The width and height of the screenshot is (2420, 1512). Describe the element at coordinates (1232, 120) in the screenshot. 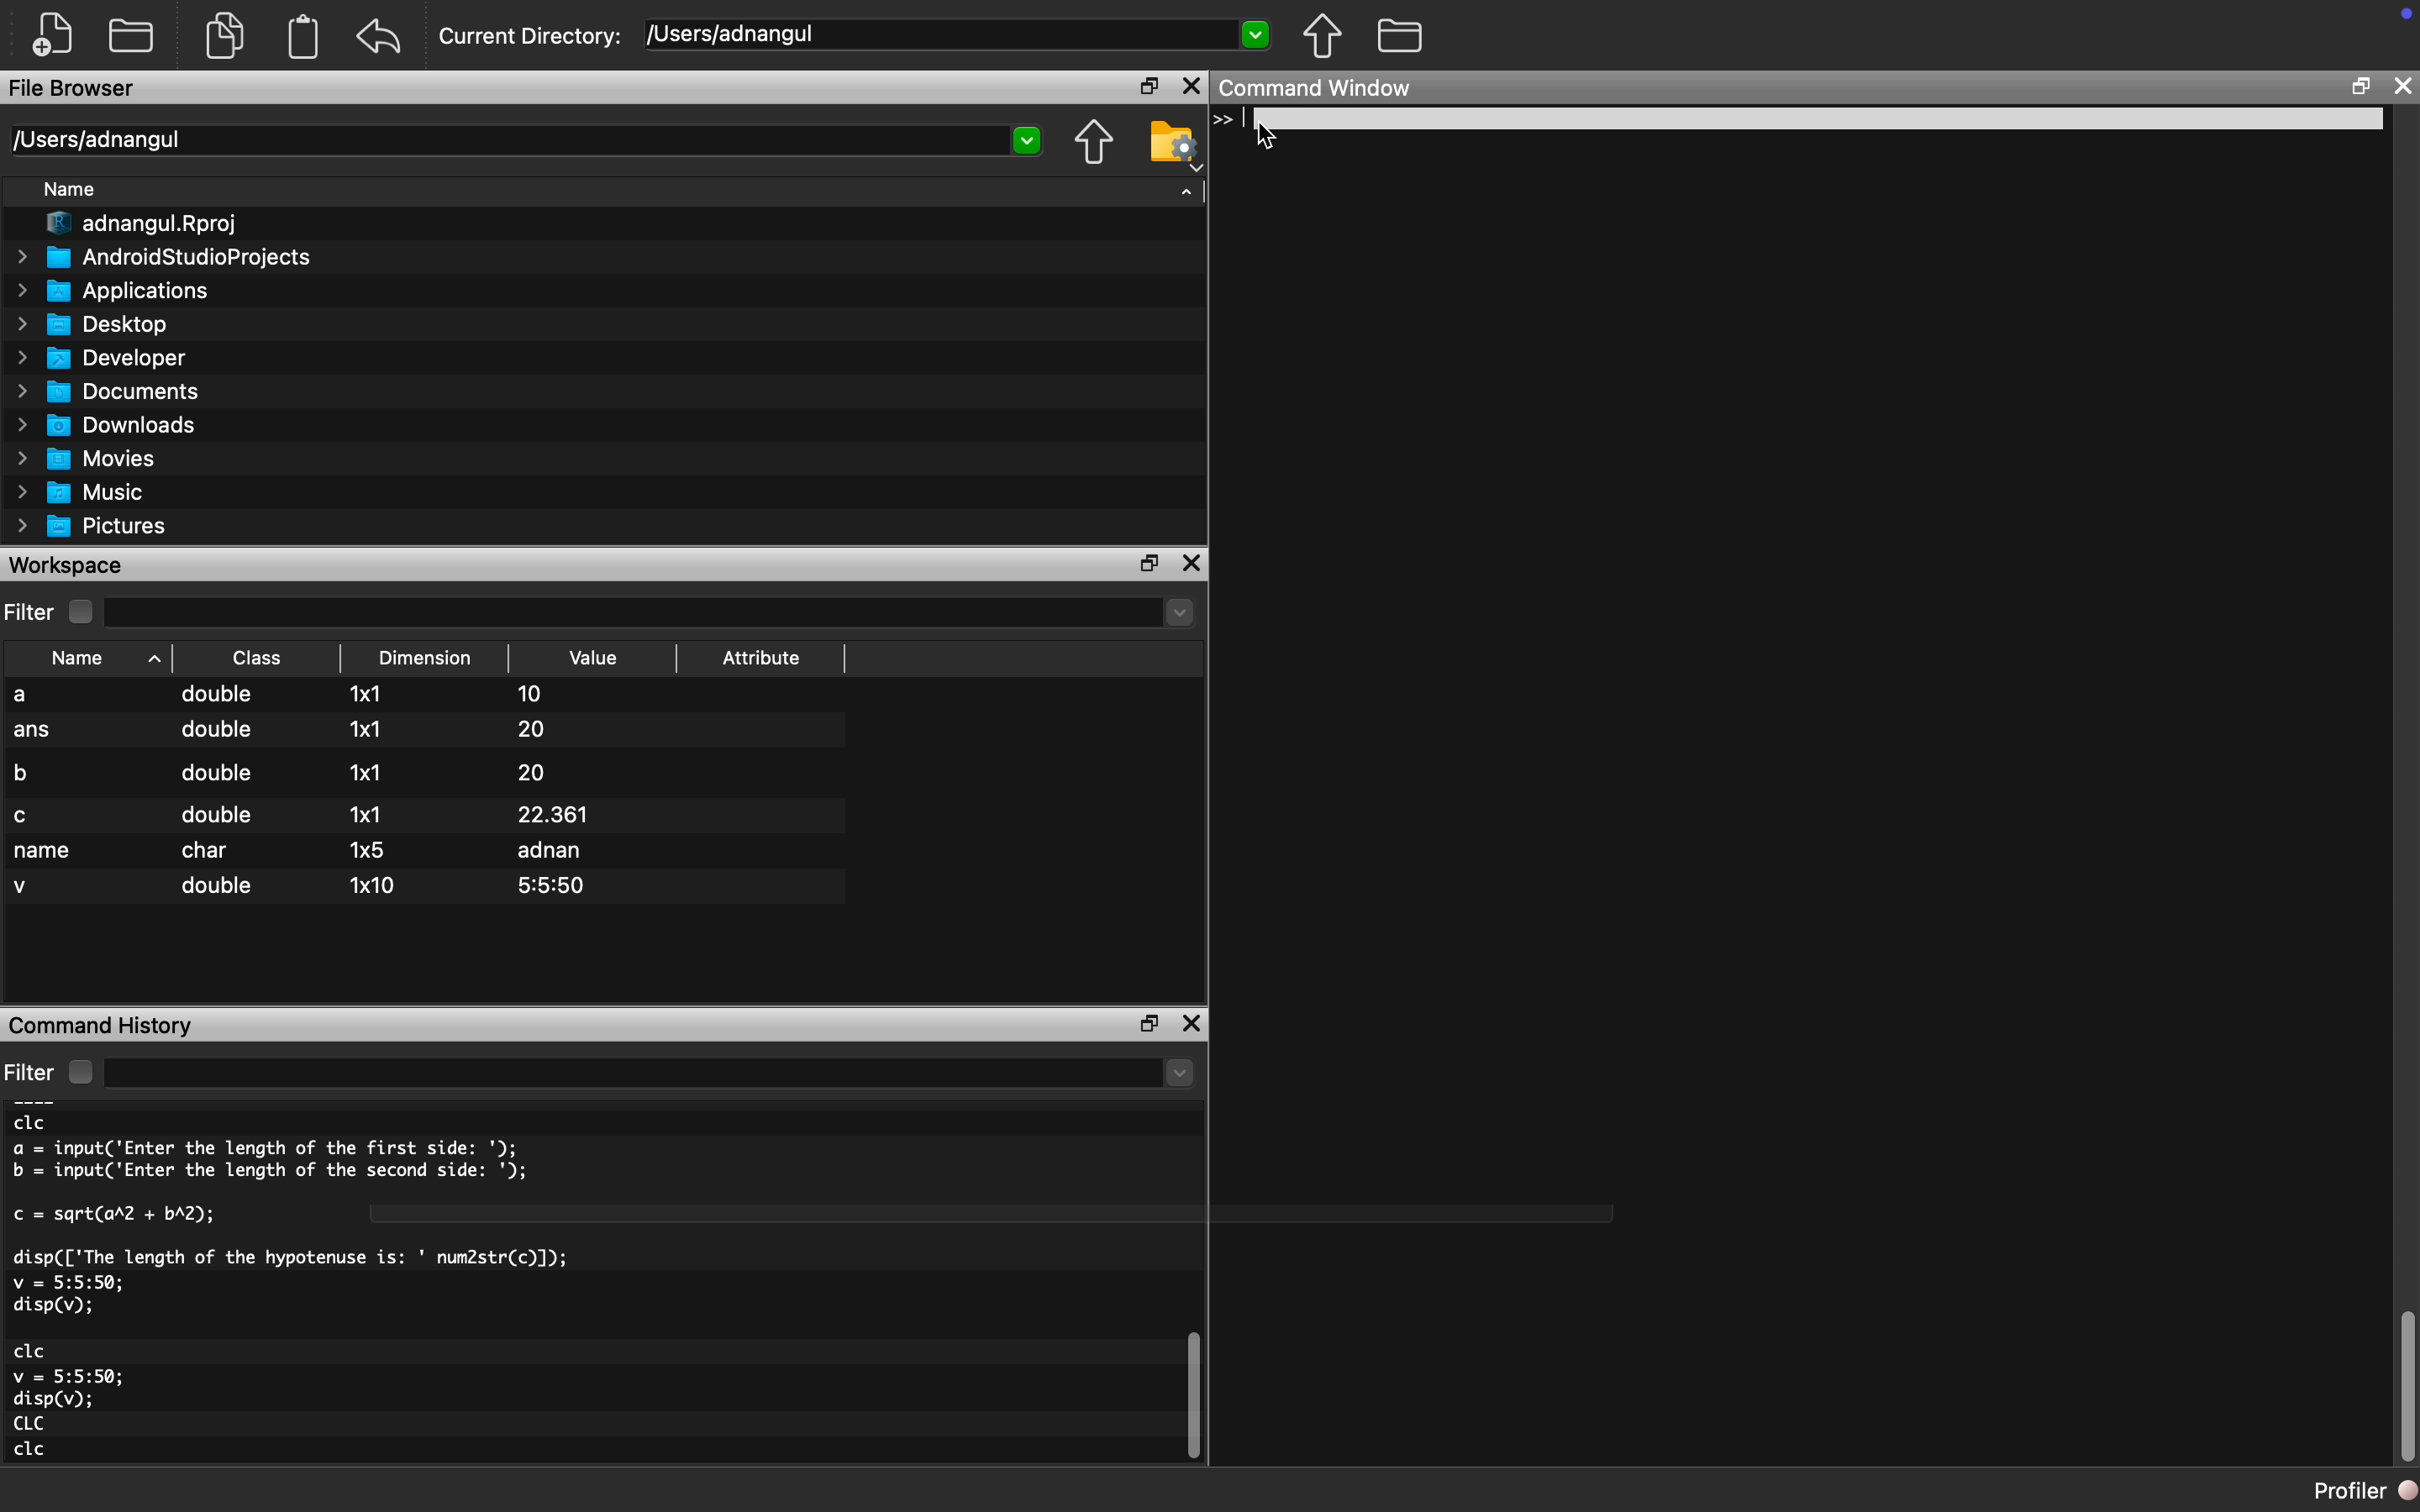

I see `Prompt cursor` at that location.